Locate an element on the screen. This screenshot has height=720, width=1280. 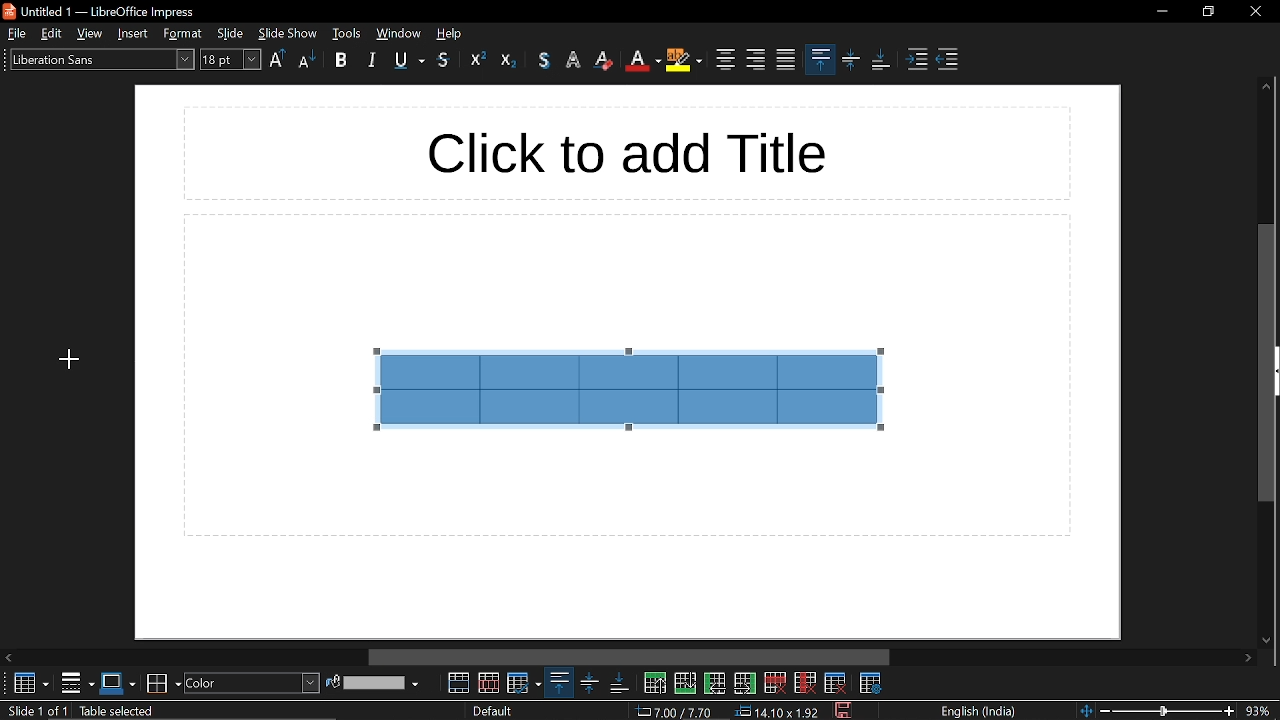
font size is located at coordinates (231, 59).